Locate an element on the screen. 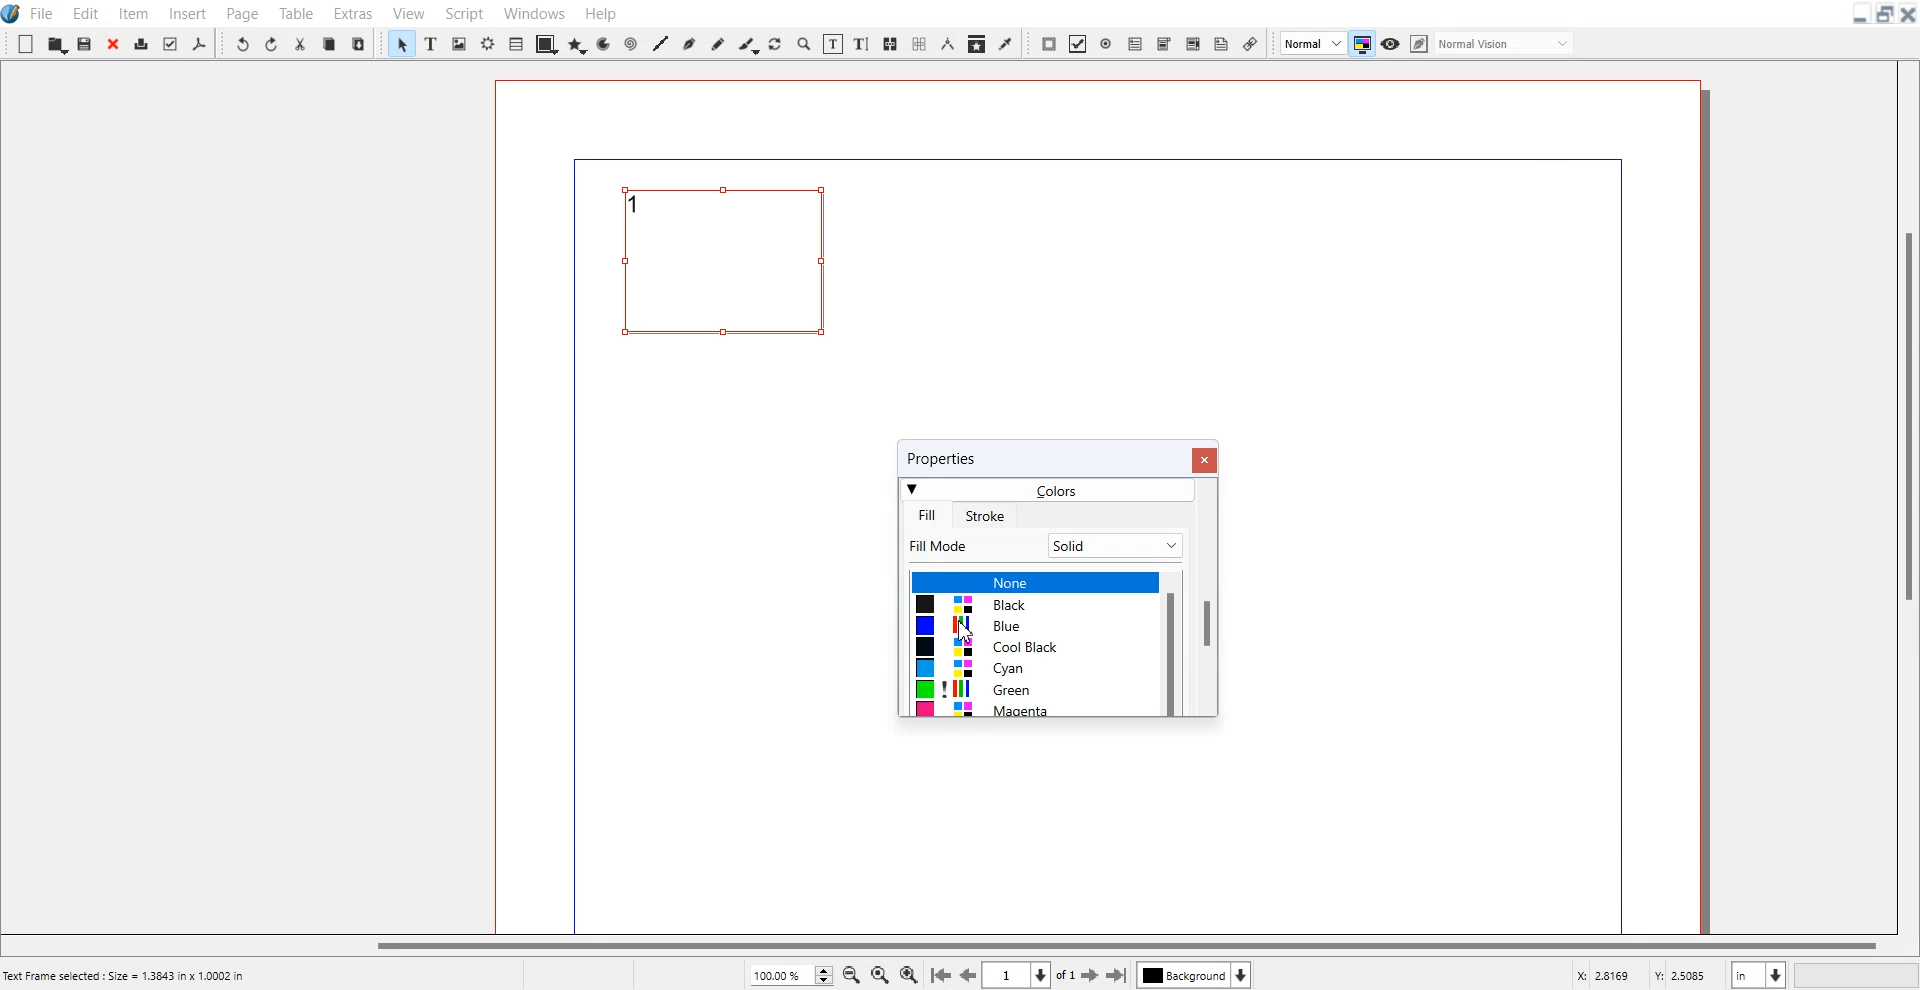  Windows is located at coordinates (533, 12).